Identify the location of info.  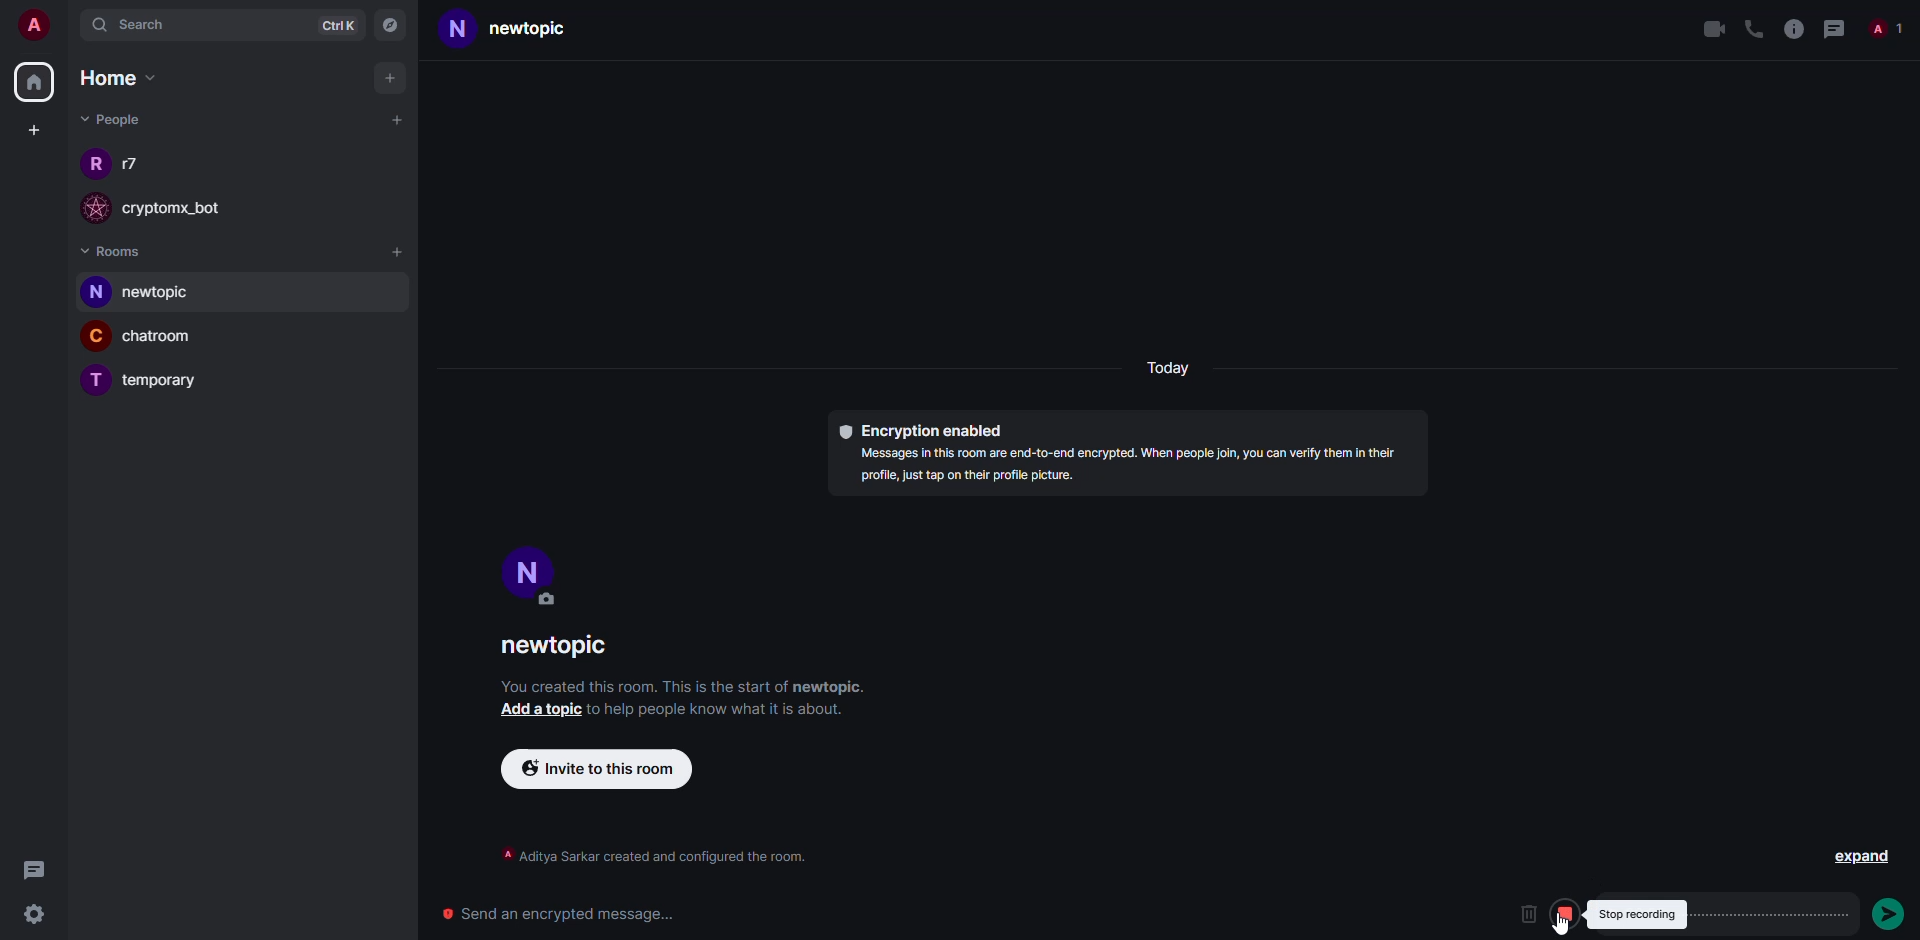
(645, 856).